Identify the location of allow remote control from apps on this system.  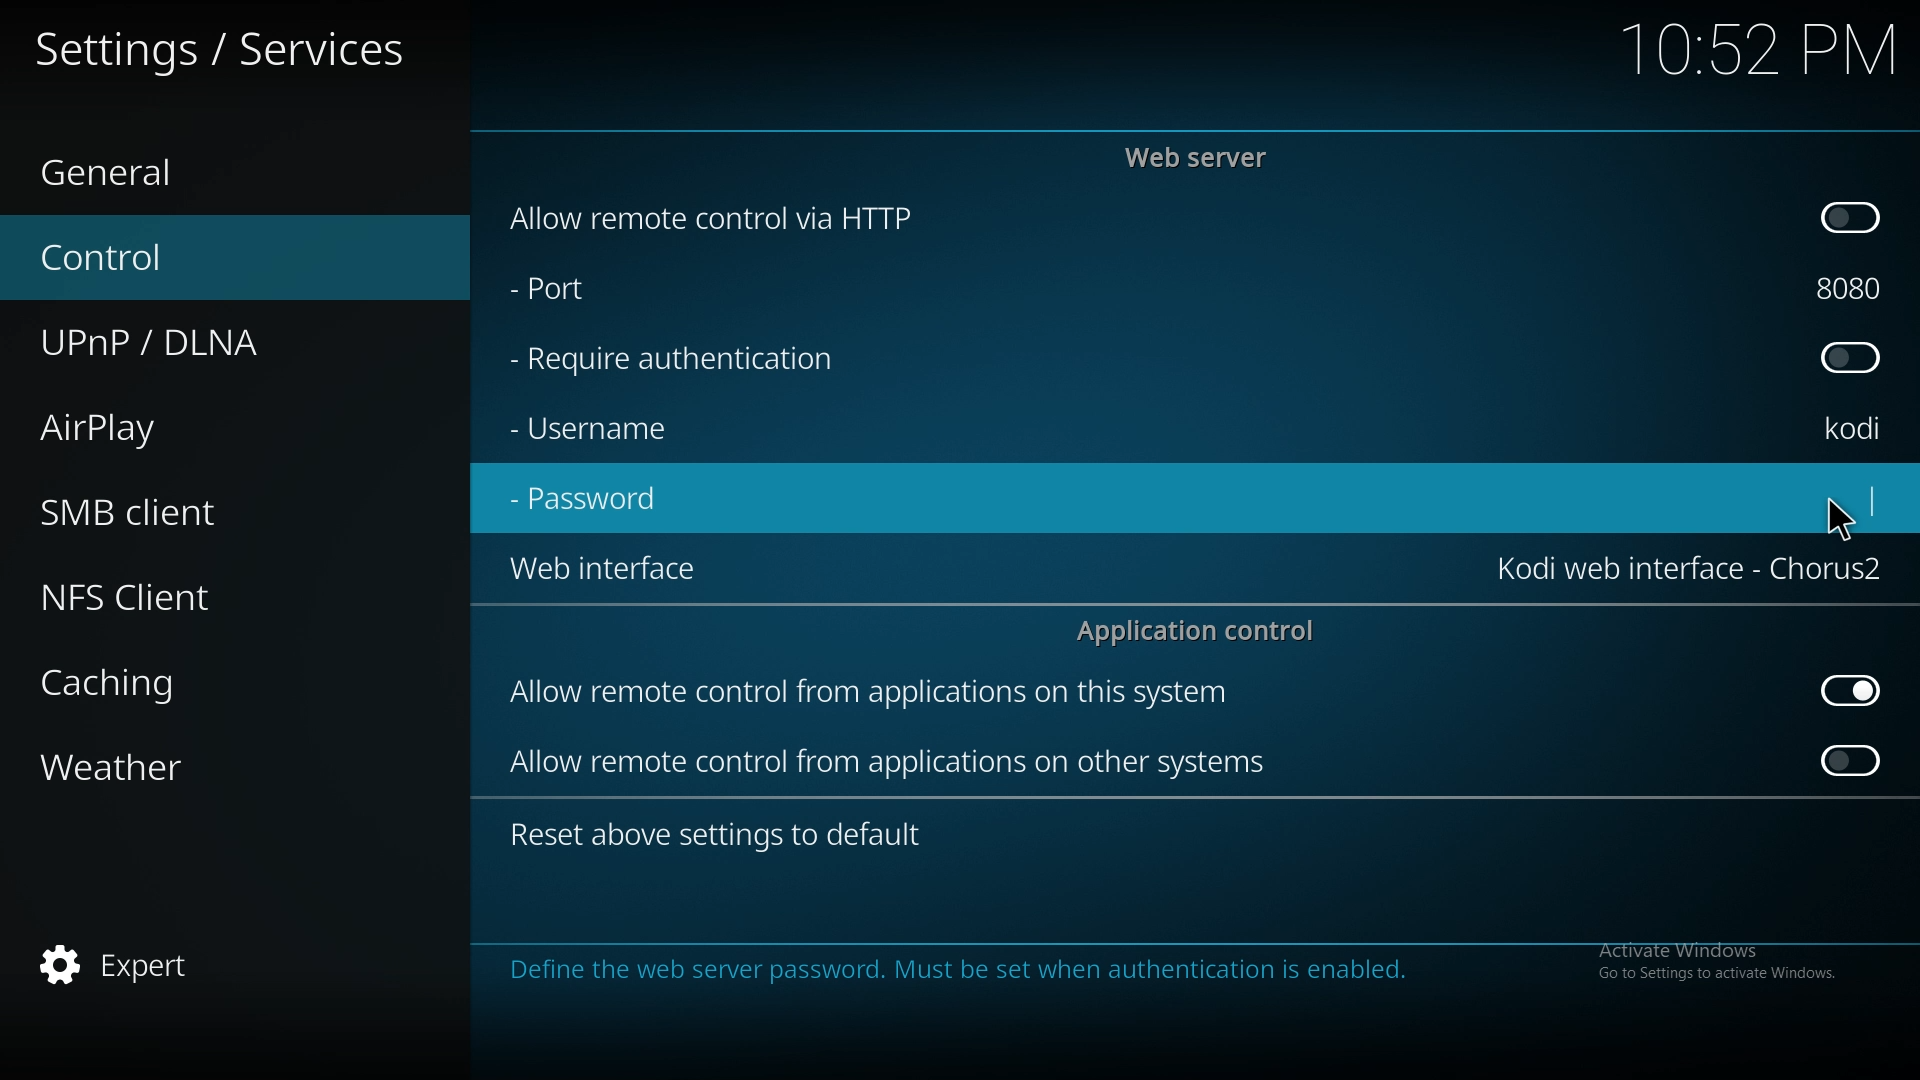
(872, 696).